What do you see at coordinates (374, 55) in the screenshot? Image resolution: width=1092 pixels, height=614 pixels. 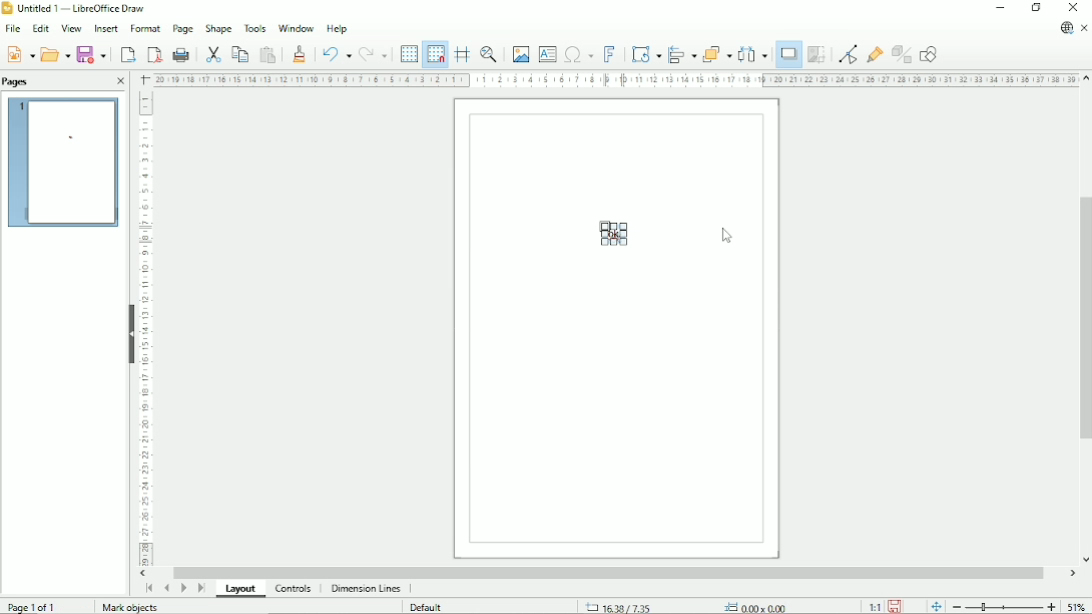 I see `Redo` at bounding box center [374, 55].